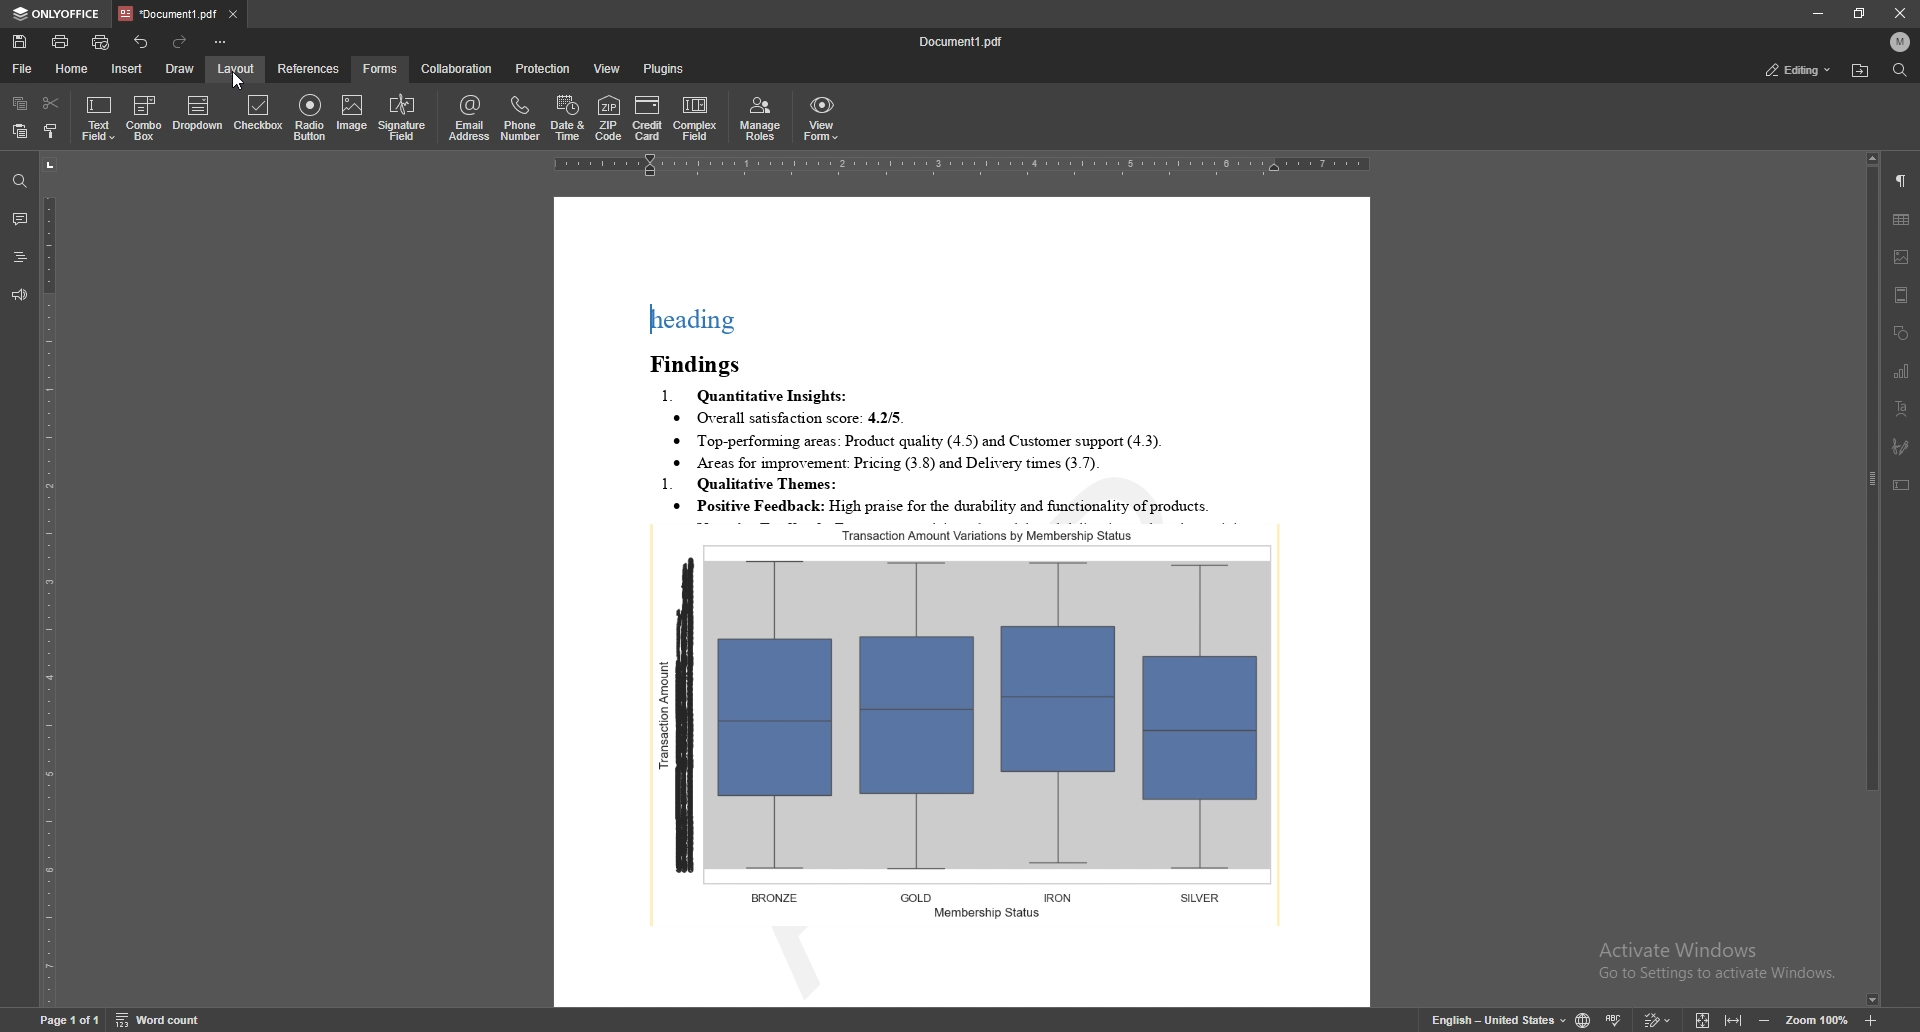  I want to click on phone number, so click(520, 119).